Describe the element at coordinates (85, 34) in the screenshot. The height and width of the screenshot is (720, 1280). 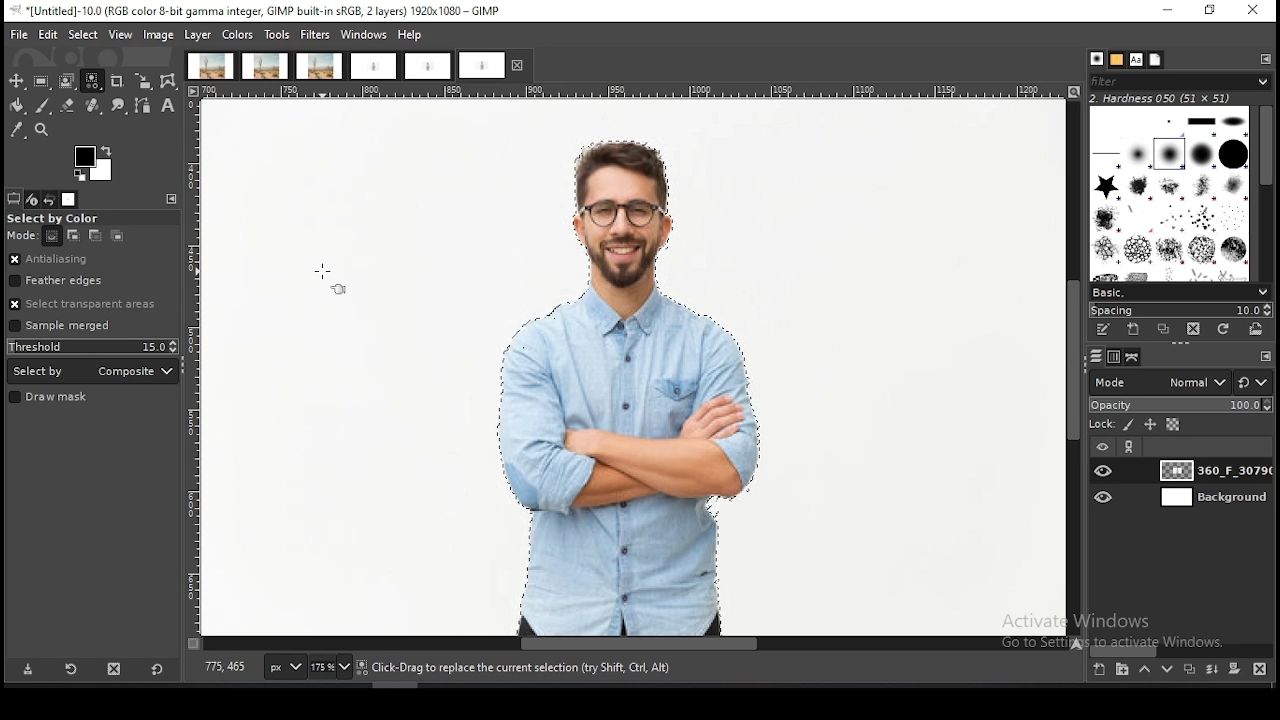
I see `select` at that location.